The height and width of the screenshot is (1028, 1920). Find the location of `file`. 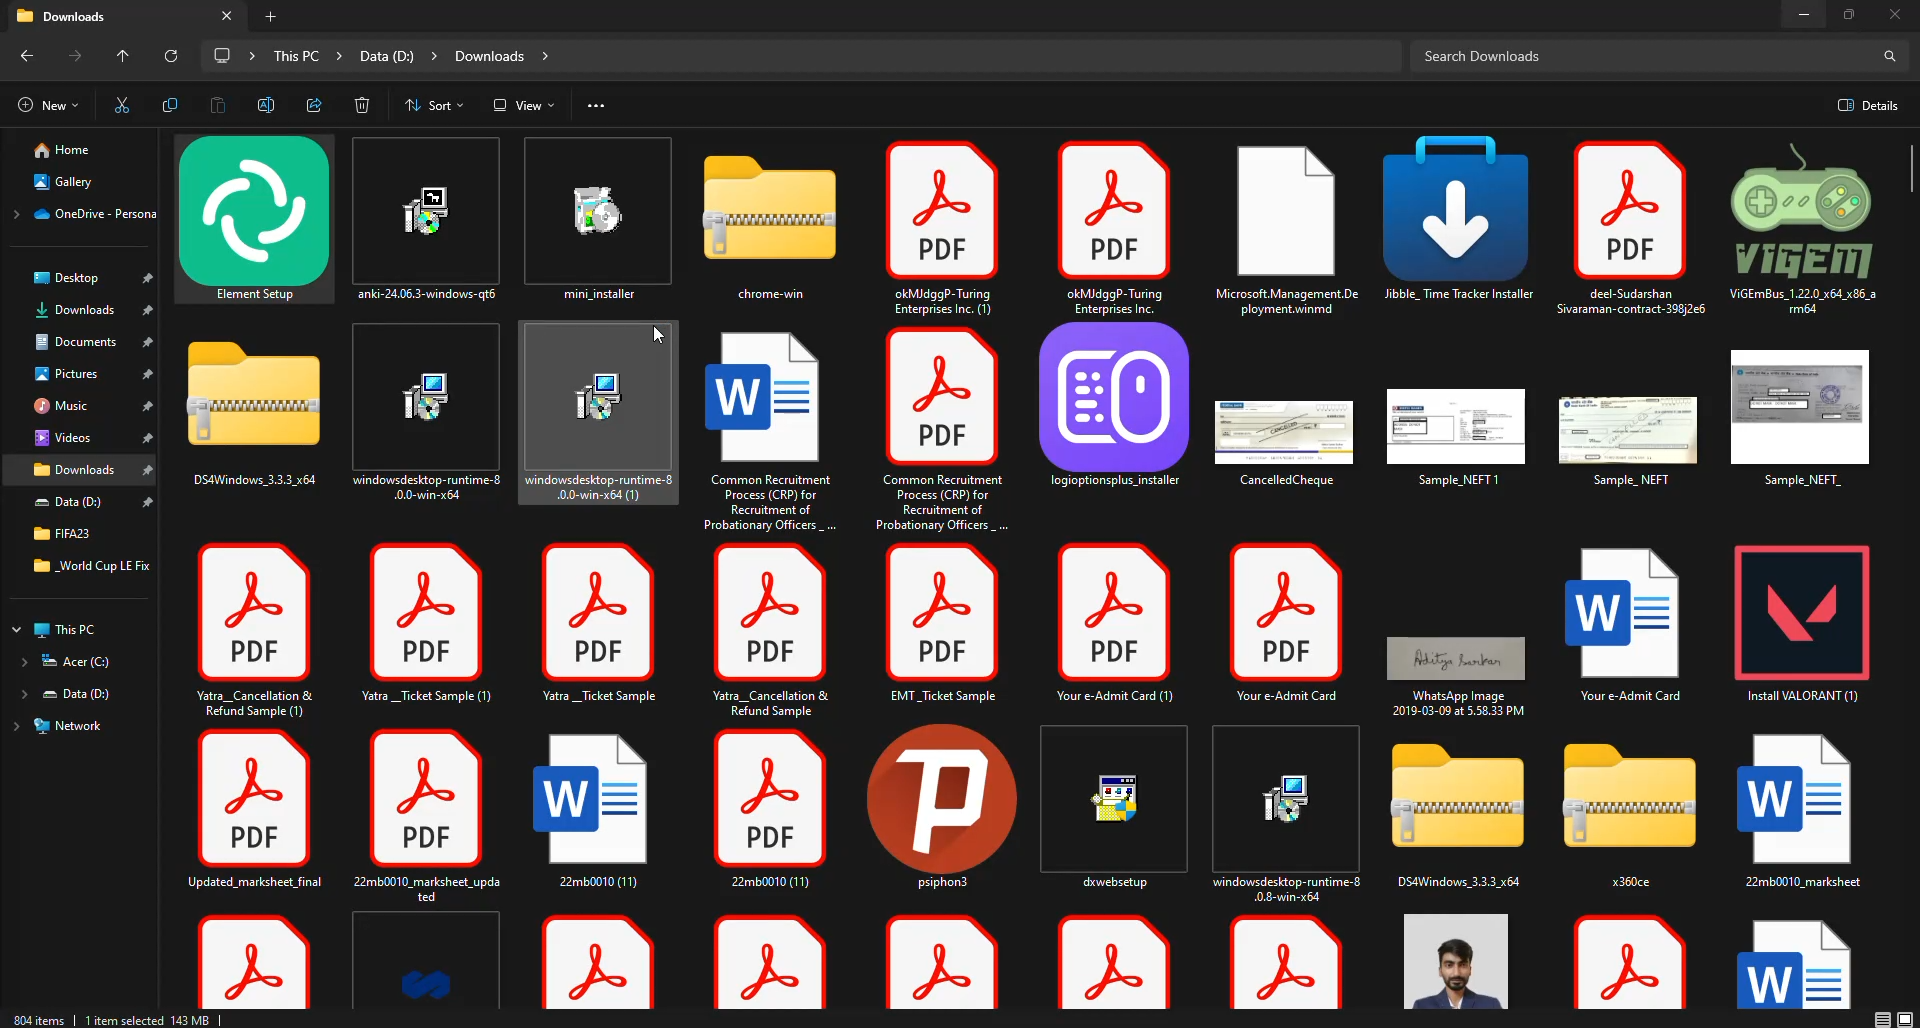

file is located at coordinates (955, 963).